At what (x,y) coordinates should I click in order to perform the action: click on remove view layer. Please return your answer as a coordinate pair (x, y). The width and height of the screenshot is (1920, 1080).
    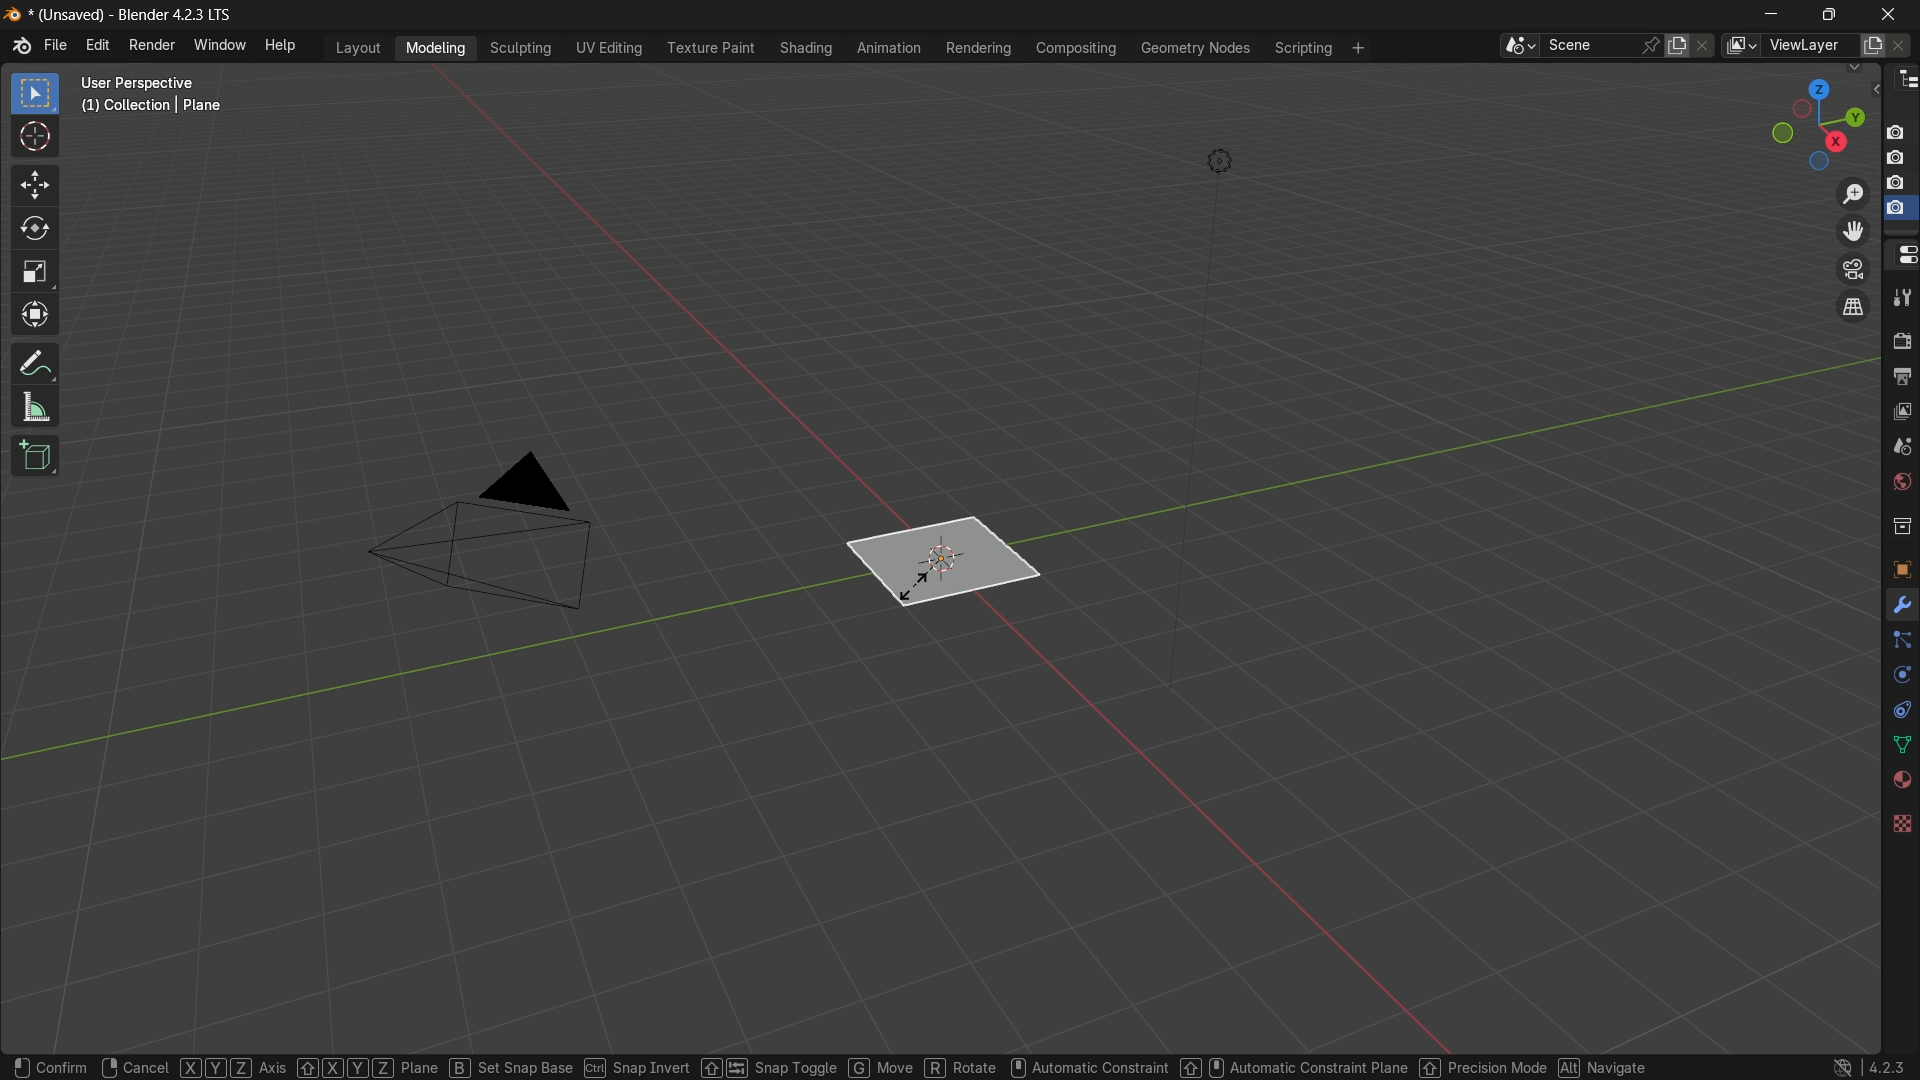
    Looking at the image, I should click on (1902, 47).